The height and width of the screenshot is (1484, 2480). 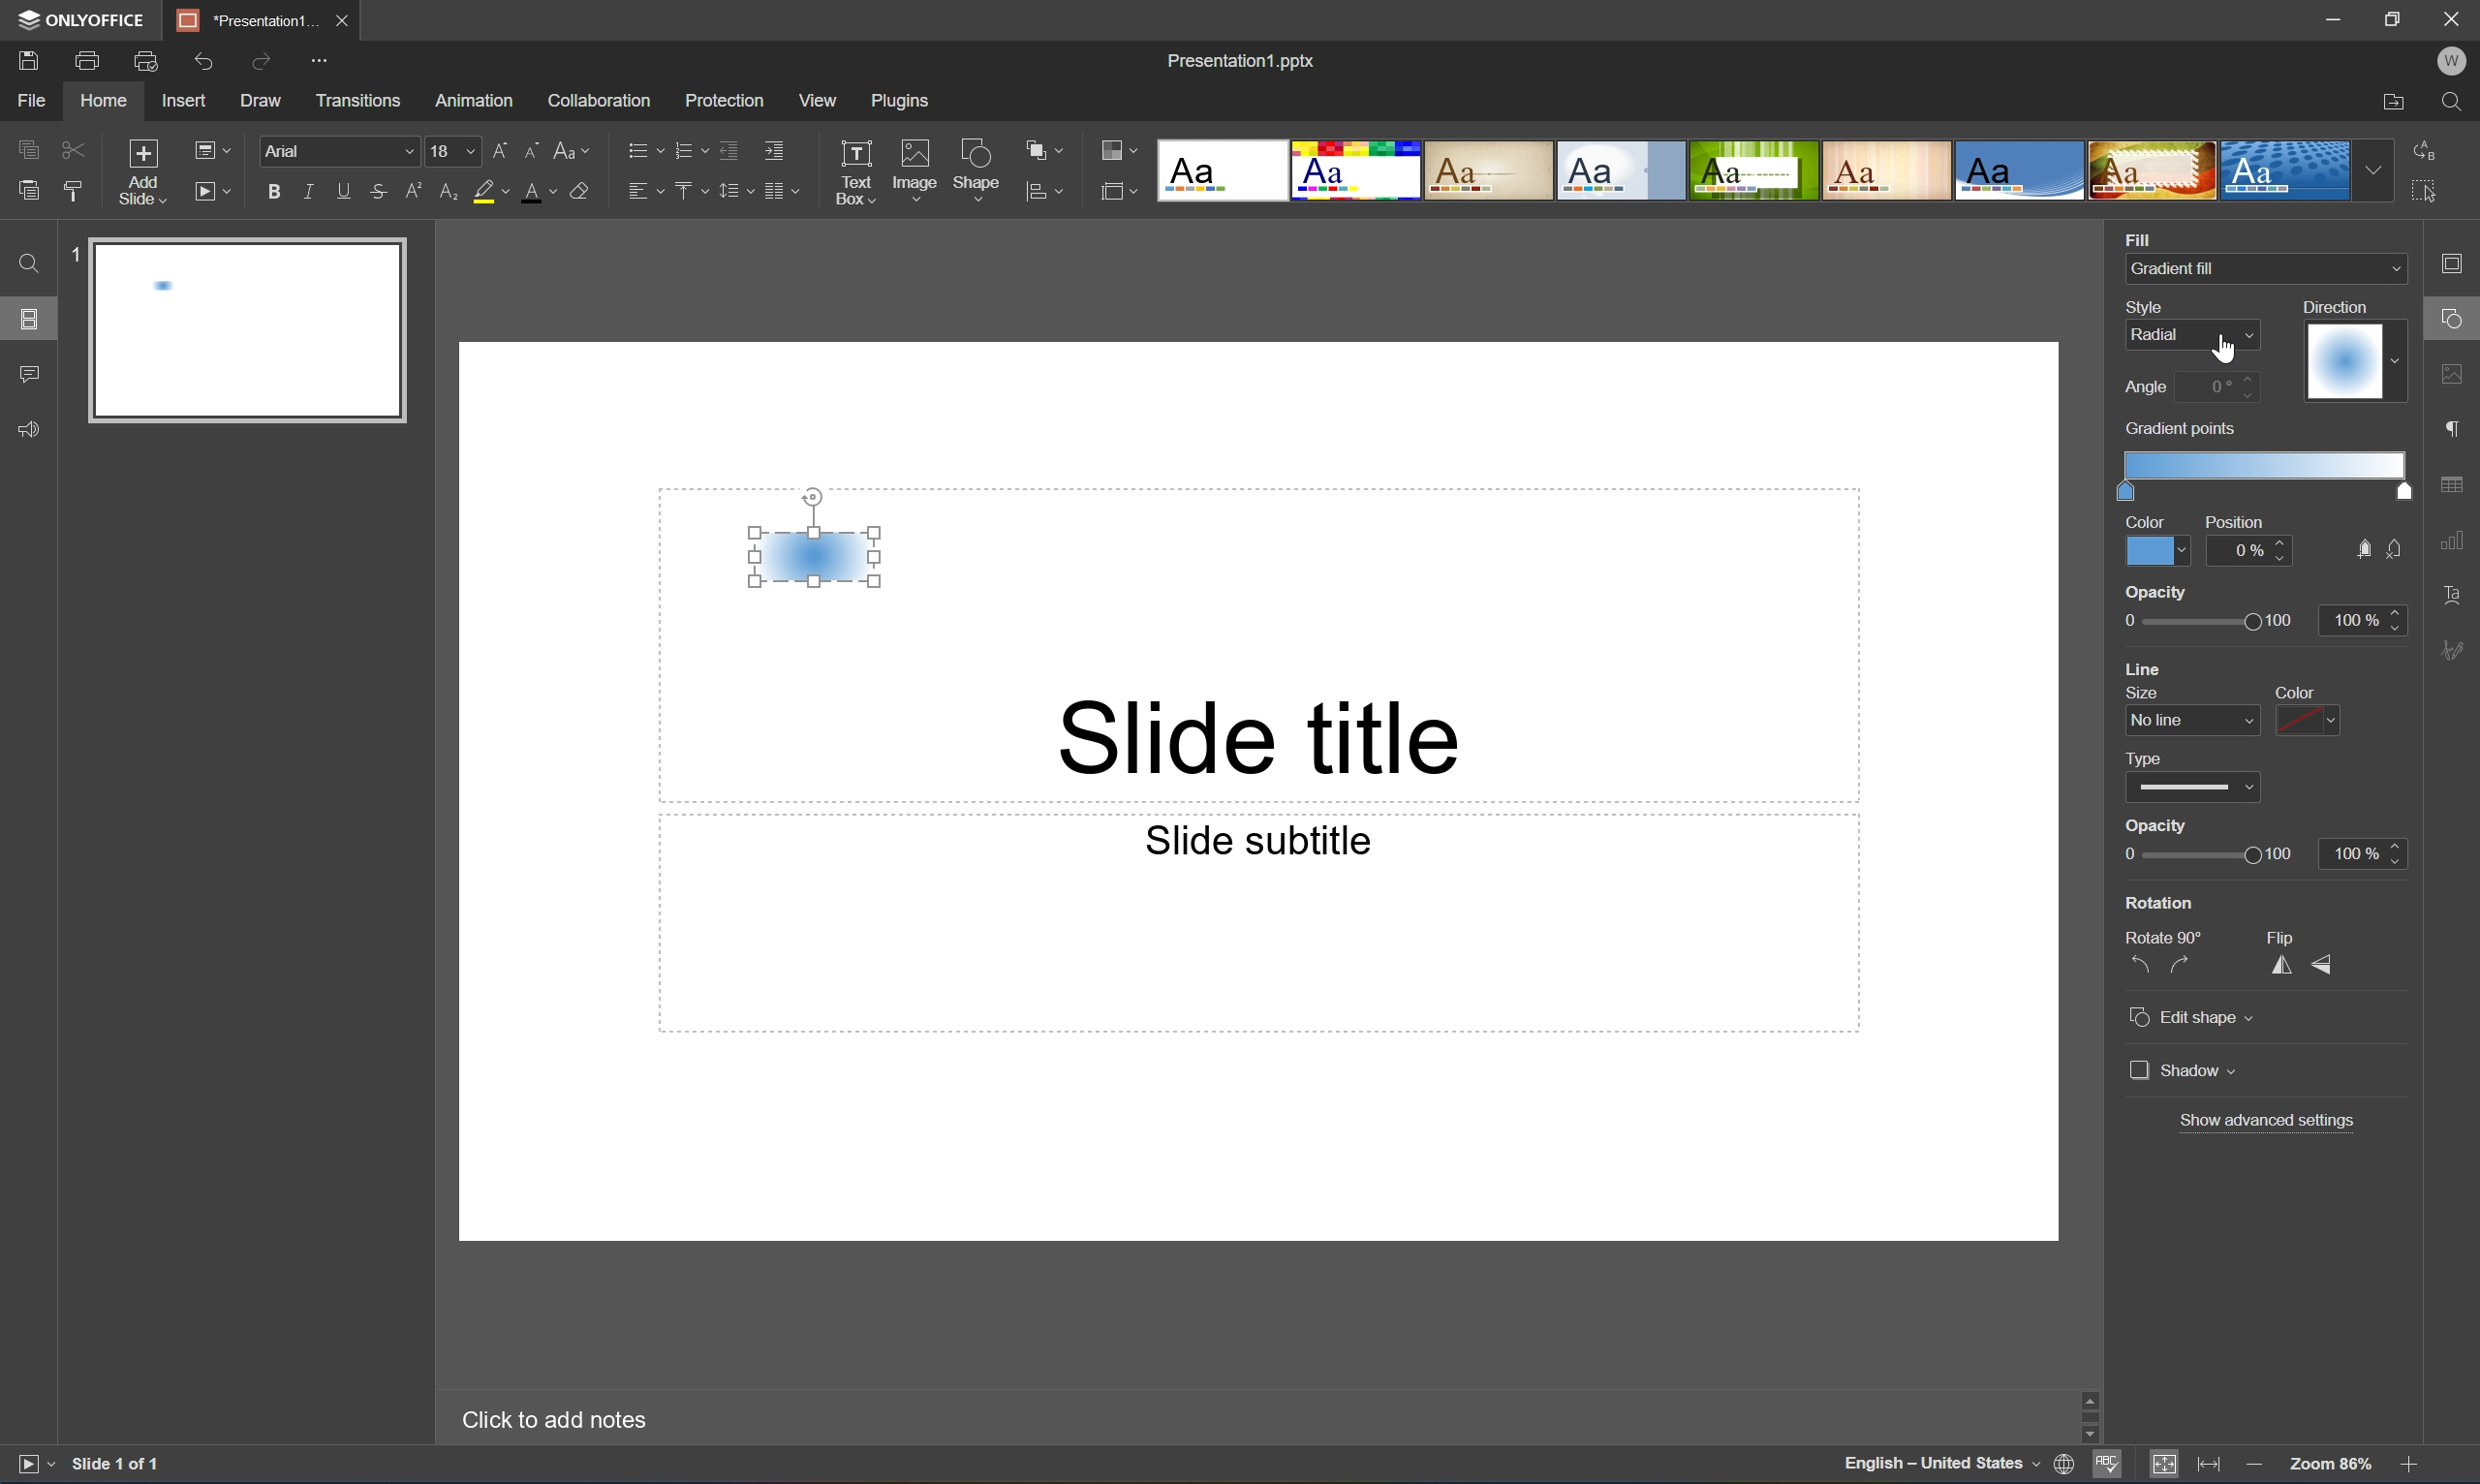 I want to click on Collaboration, so click(x=595, y=99).